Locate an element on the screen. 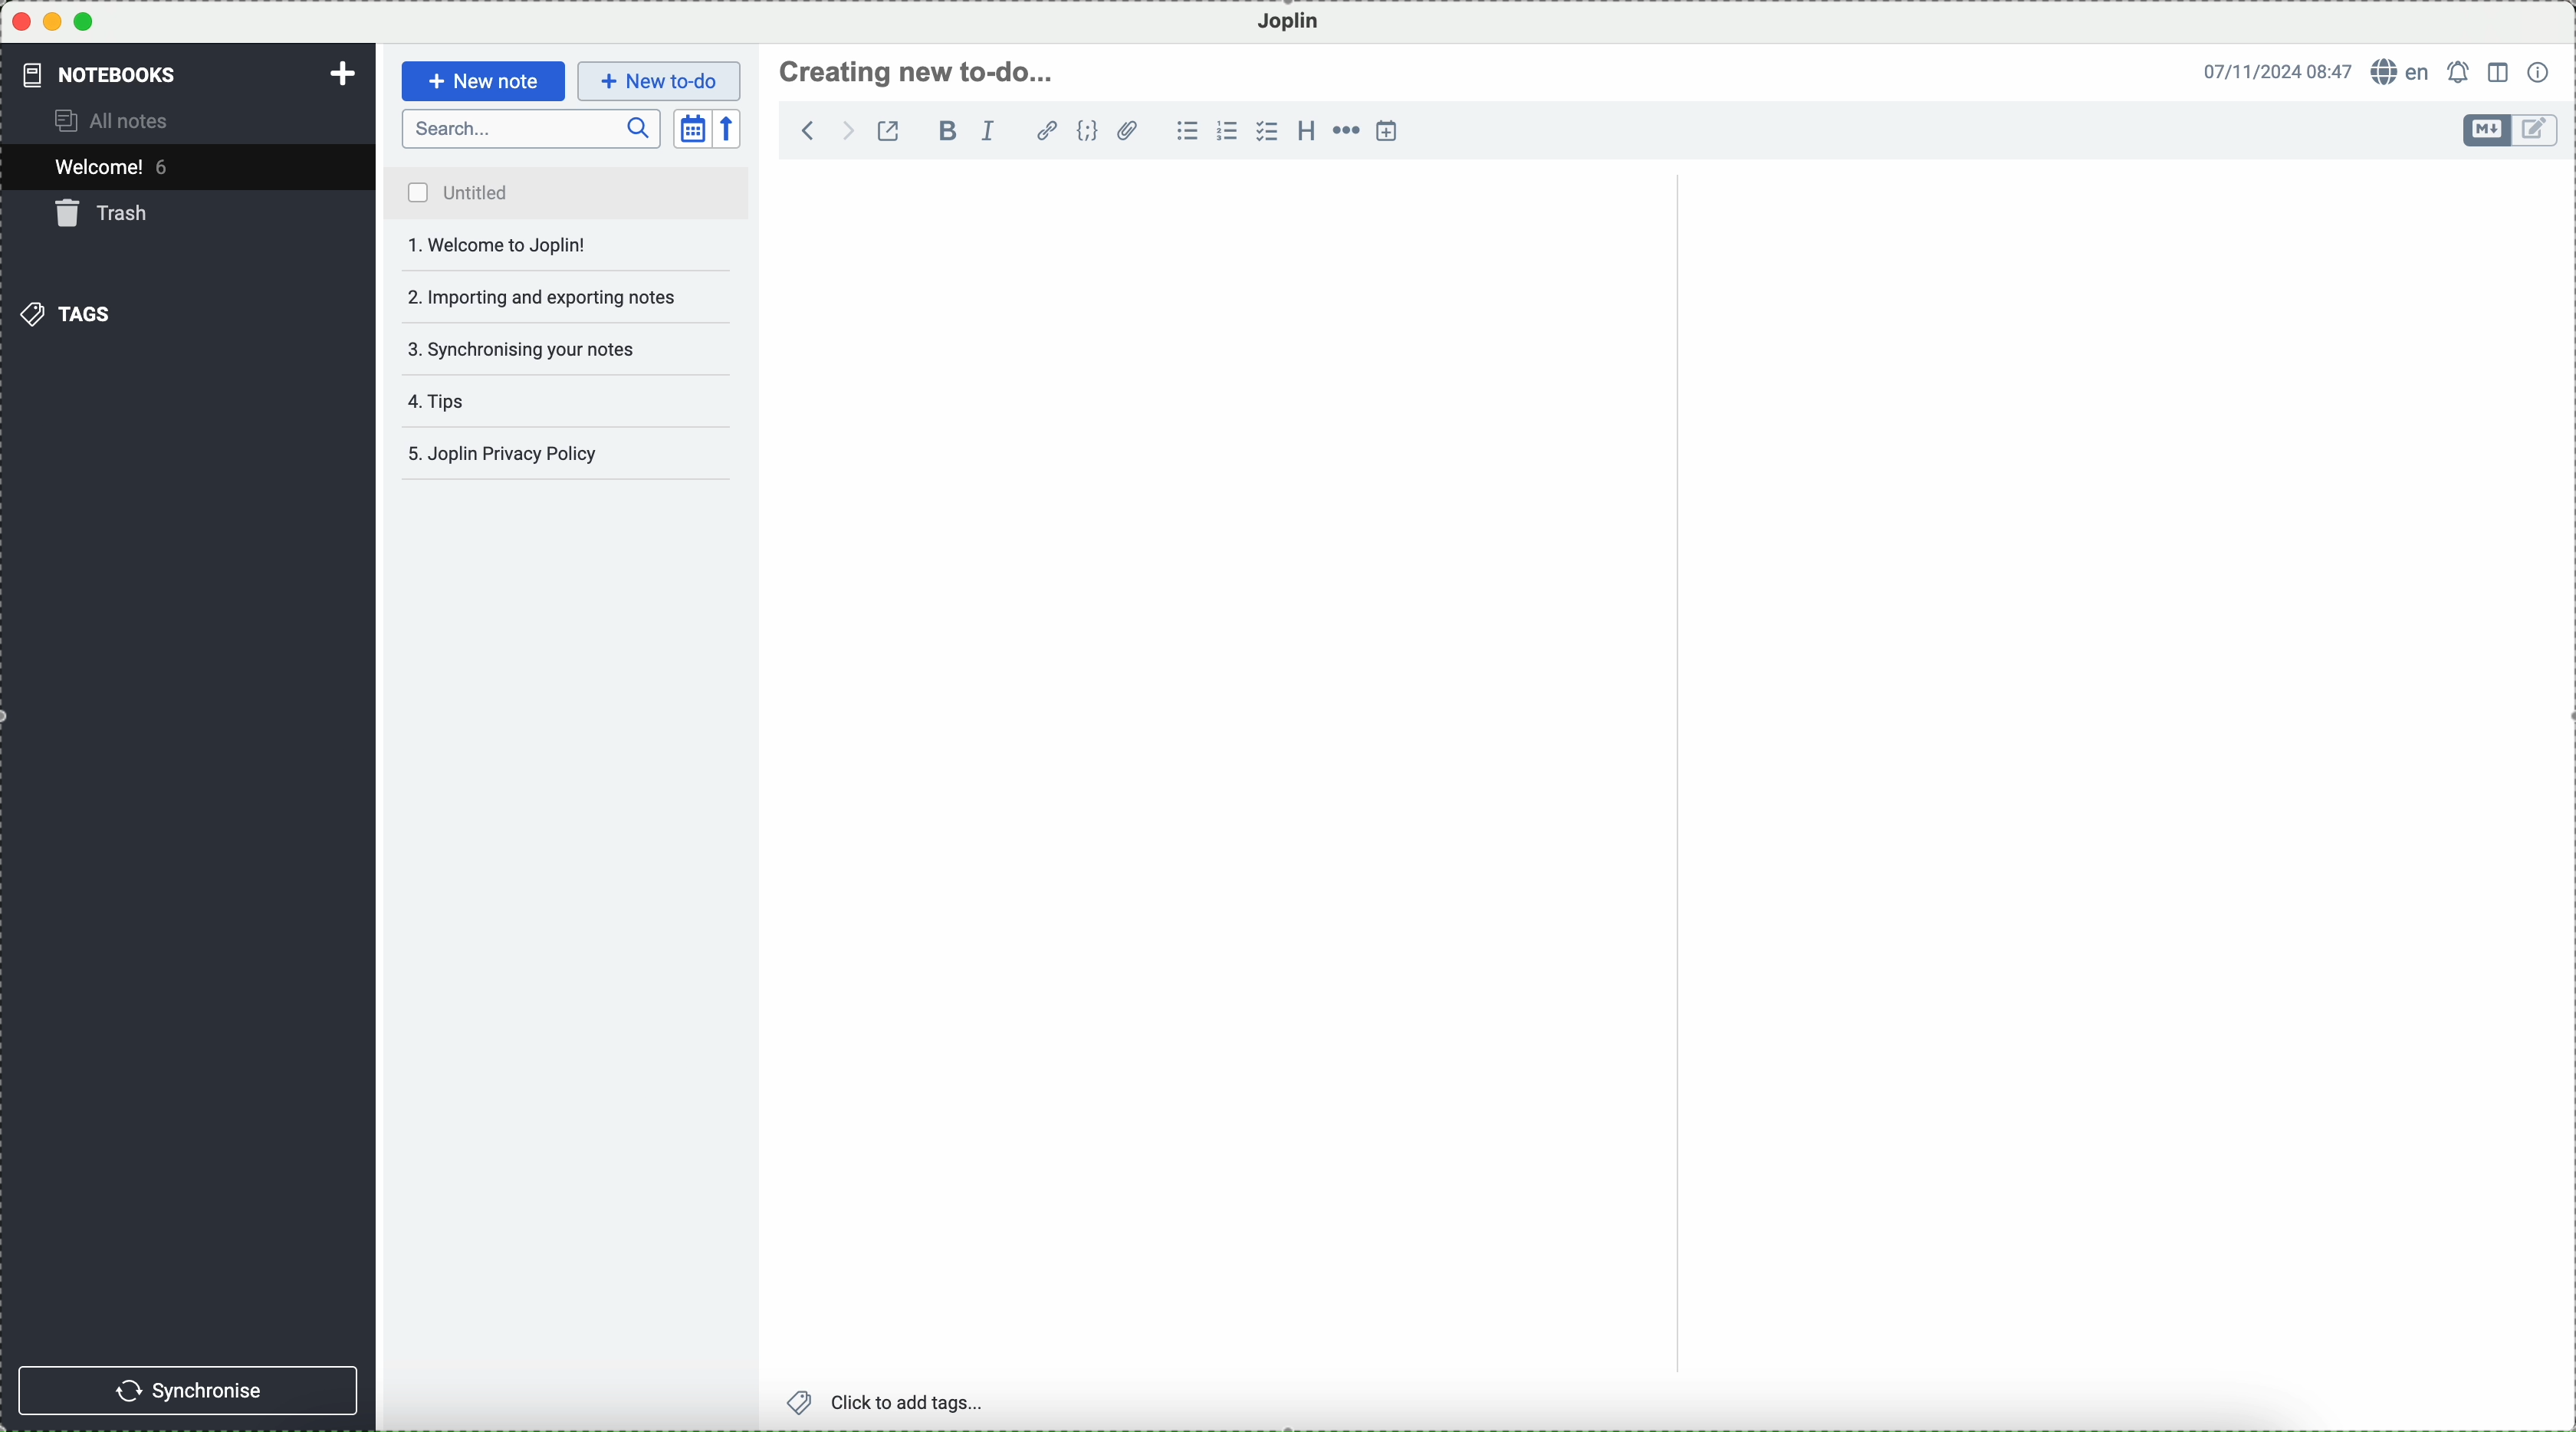  forward is located at coordinates (844, 130).